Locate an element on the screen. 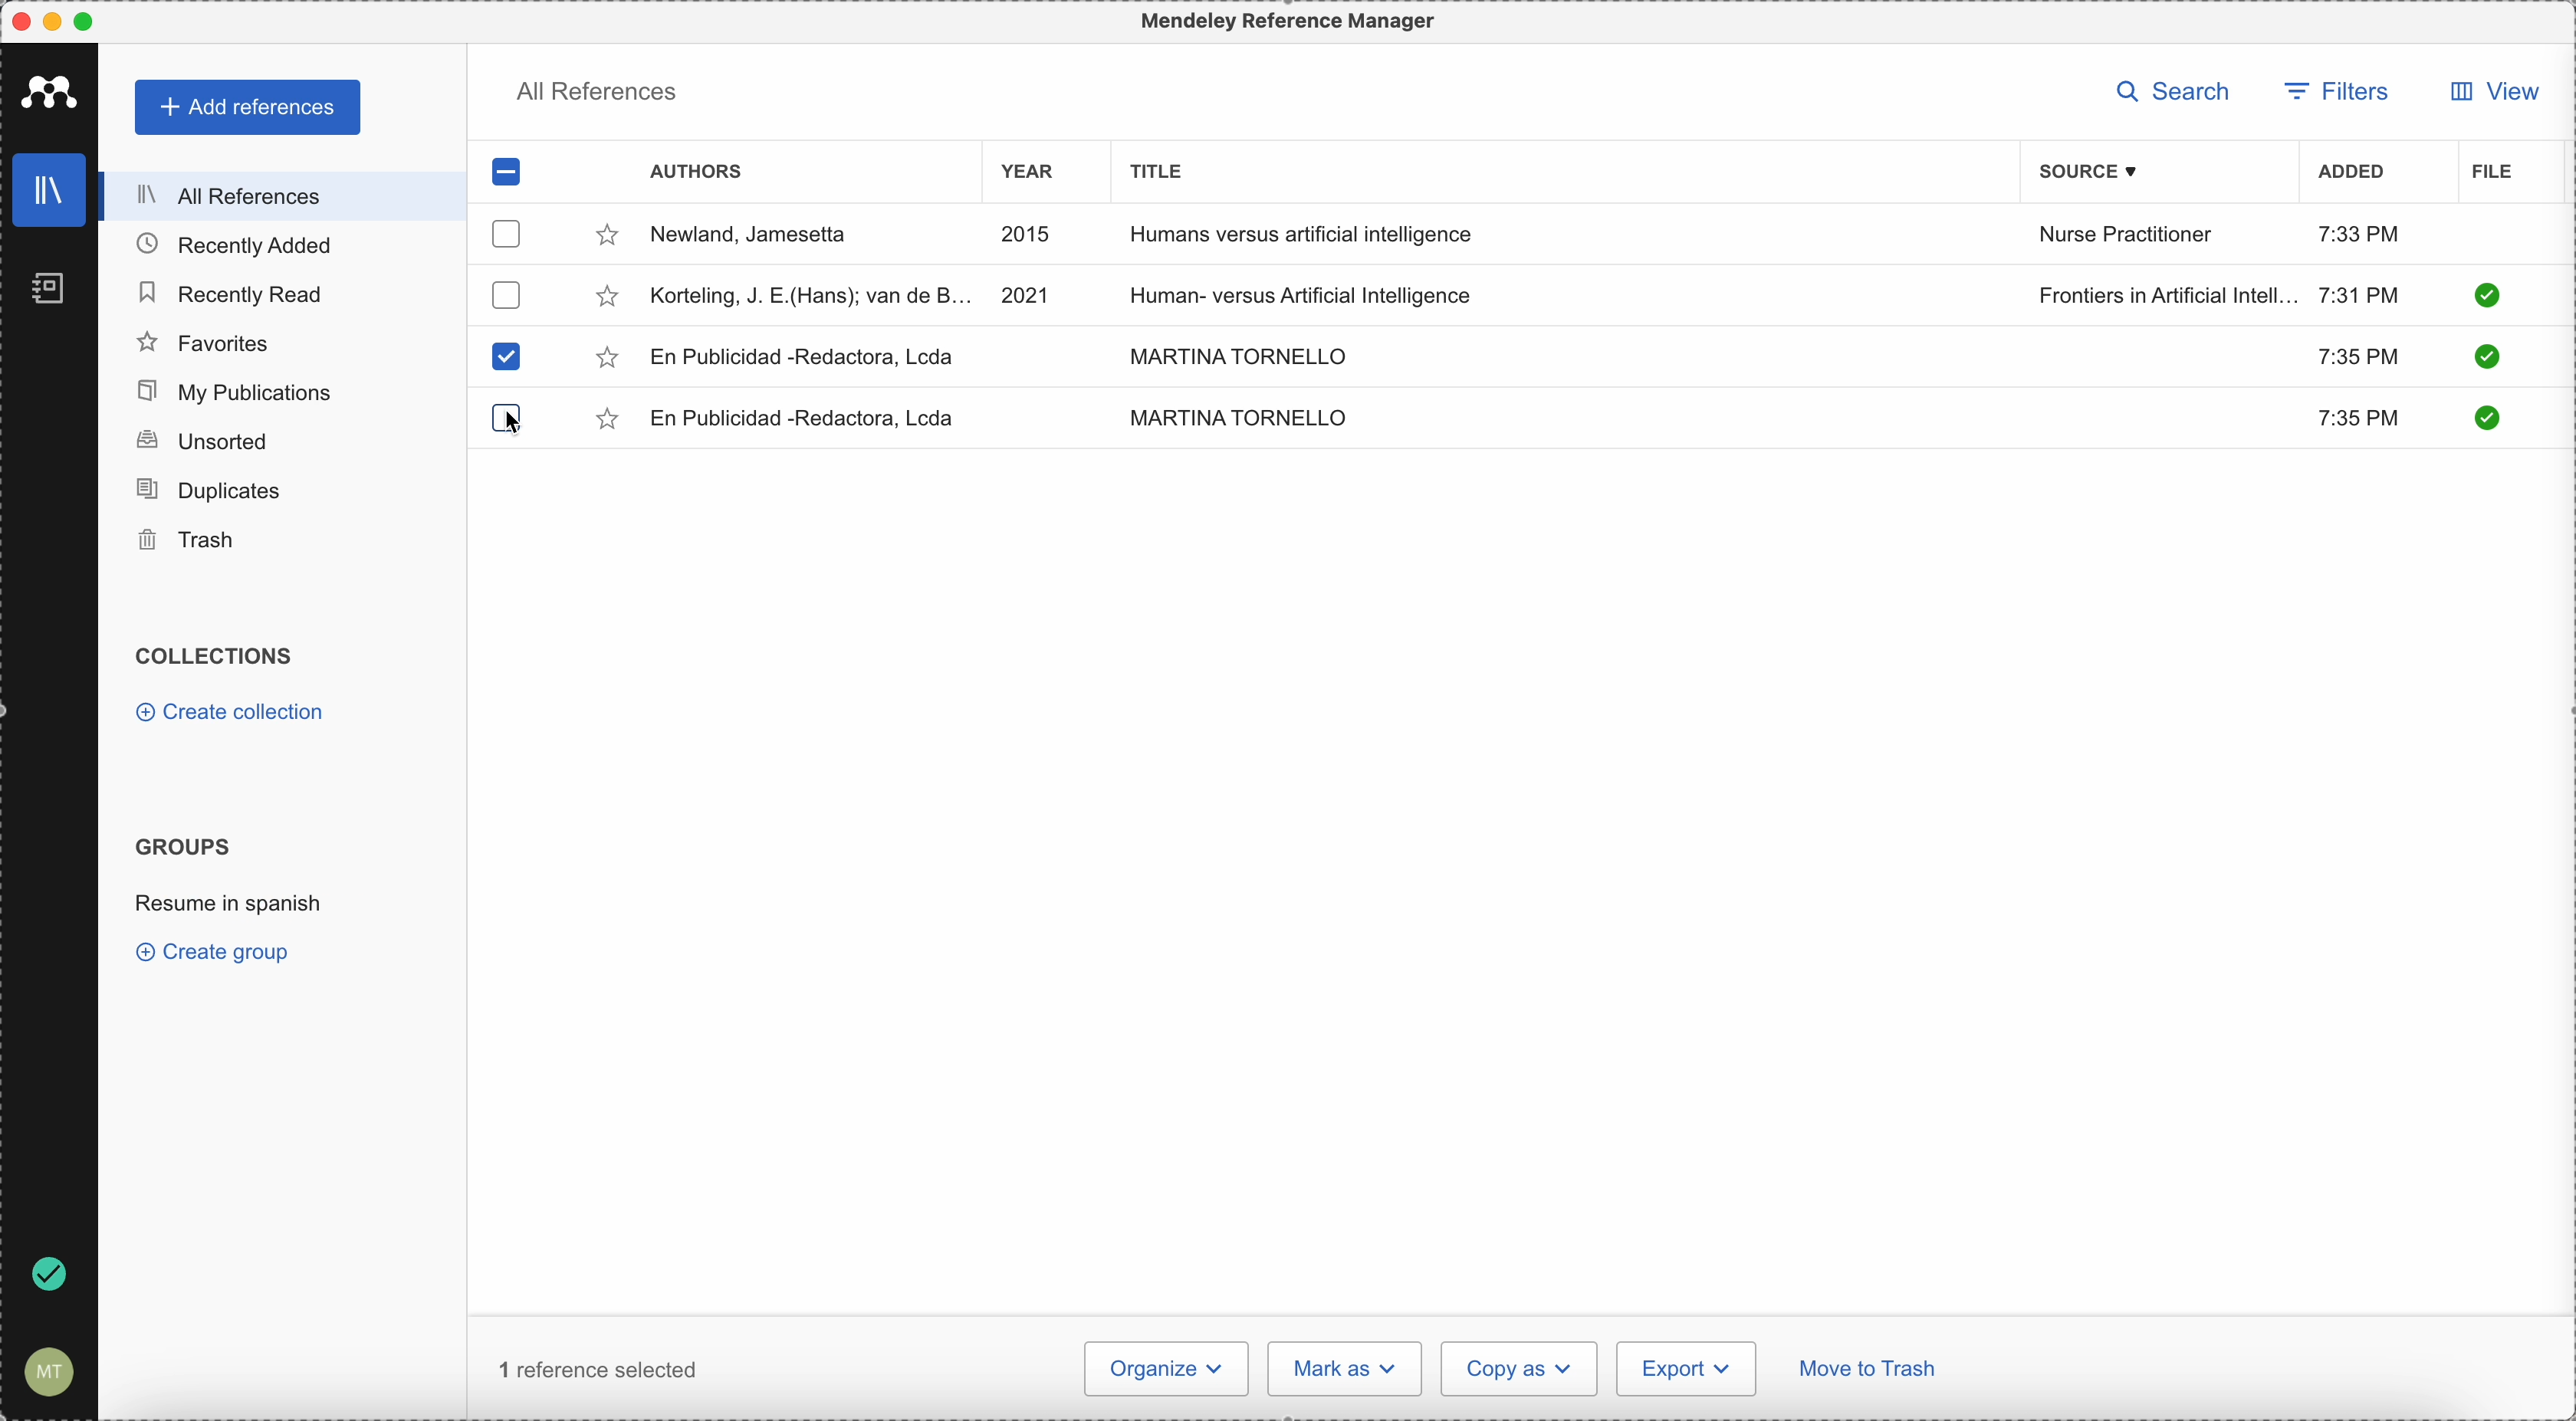 This screenshot has width=2576, height=1421. year is located at coordinates (1040, 175).